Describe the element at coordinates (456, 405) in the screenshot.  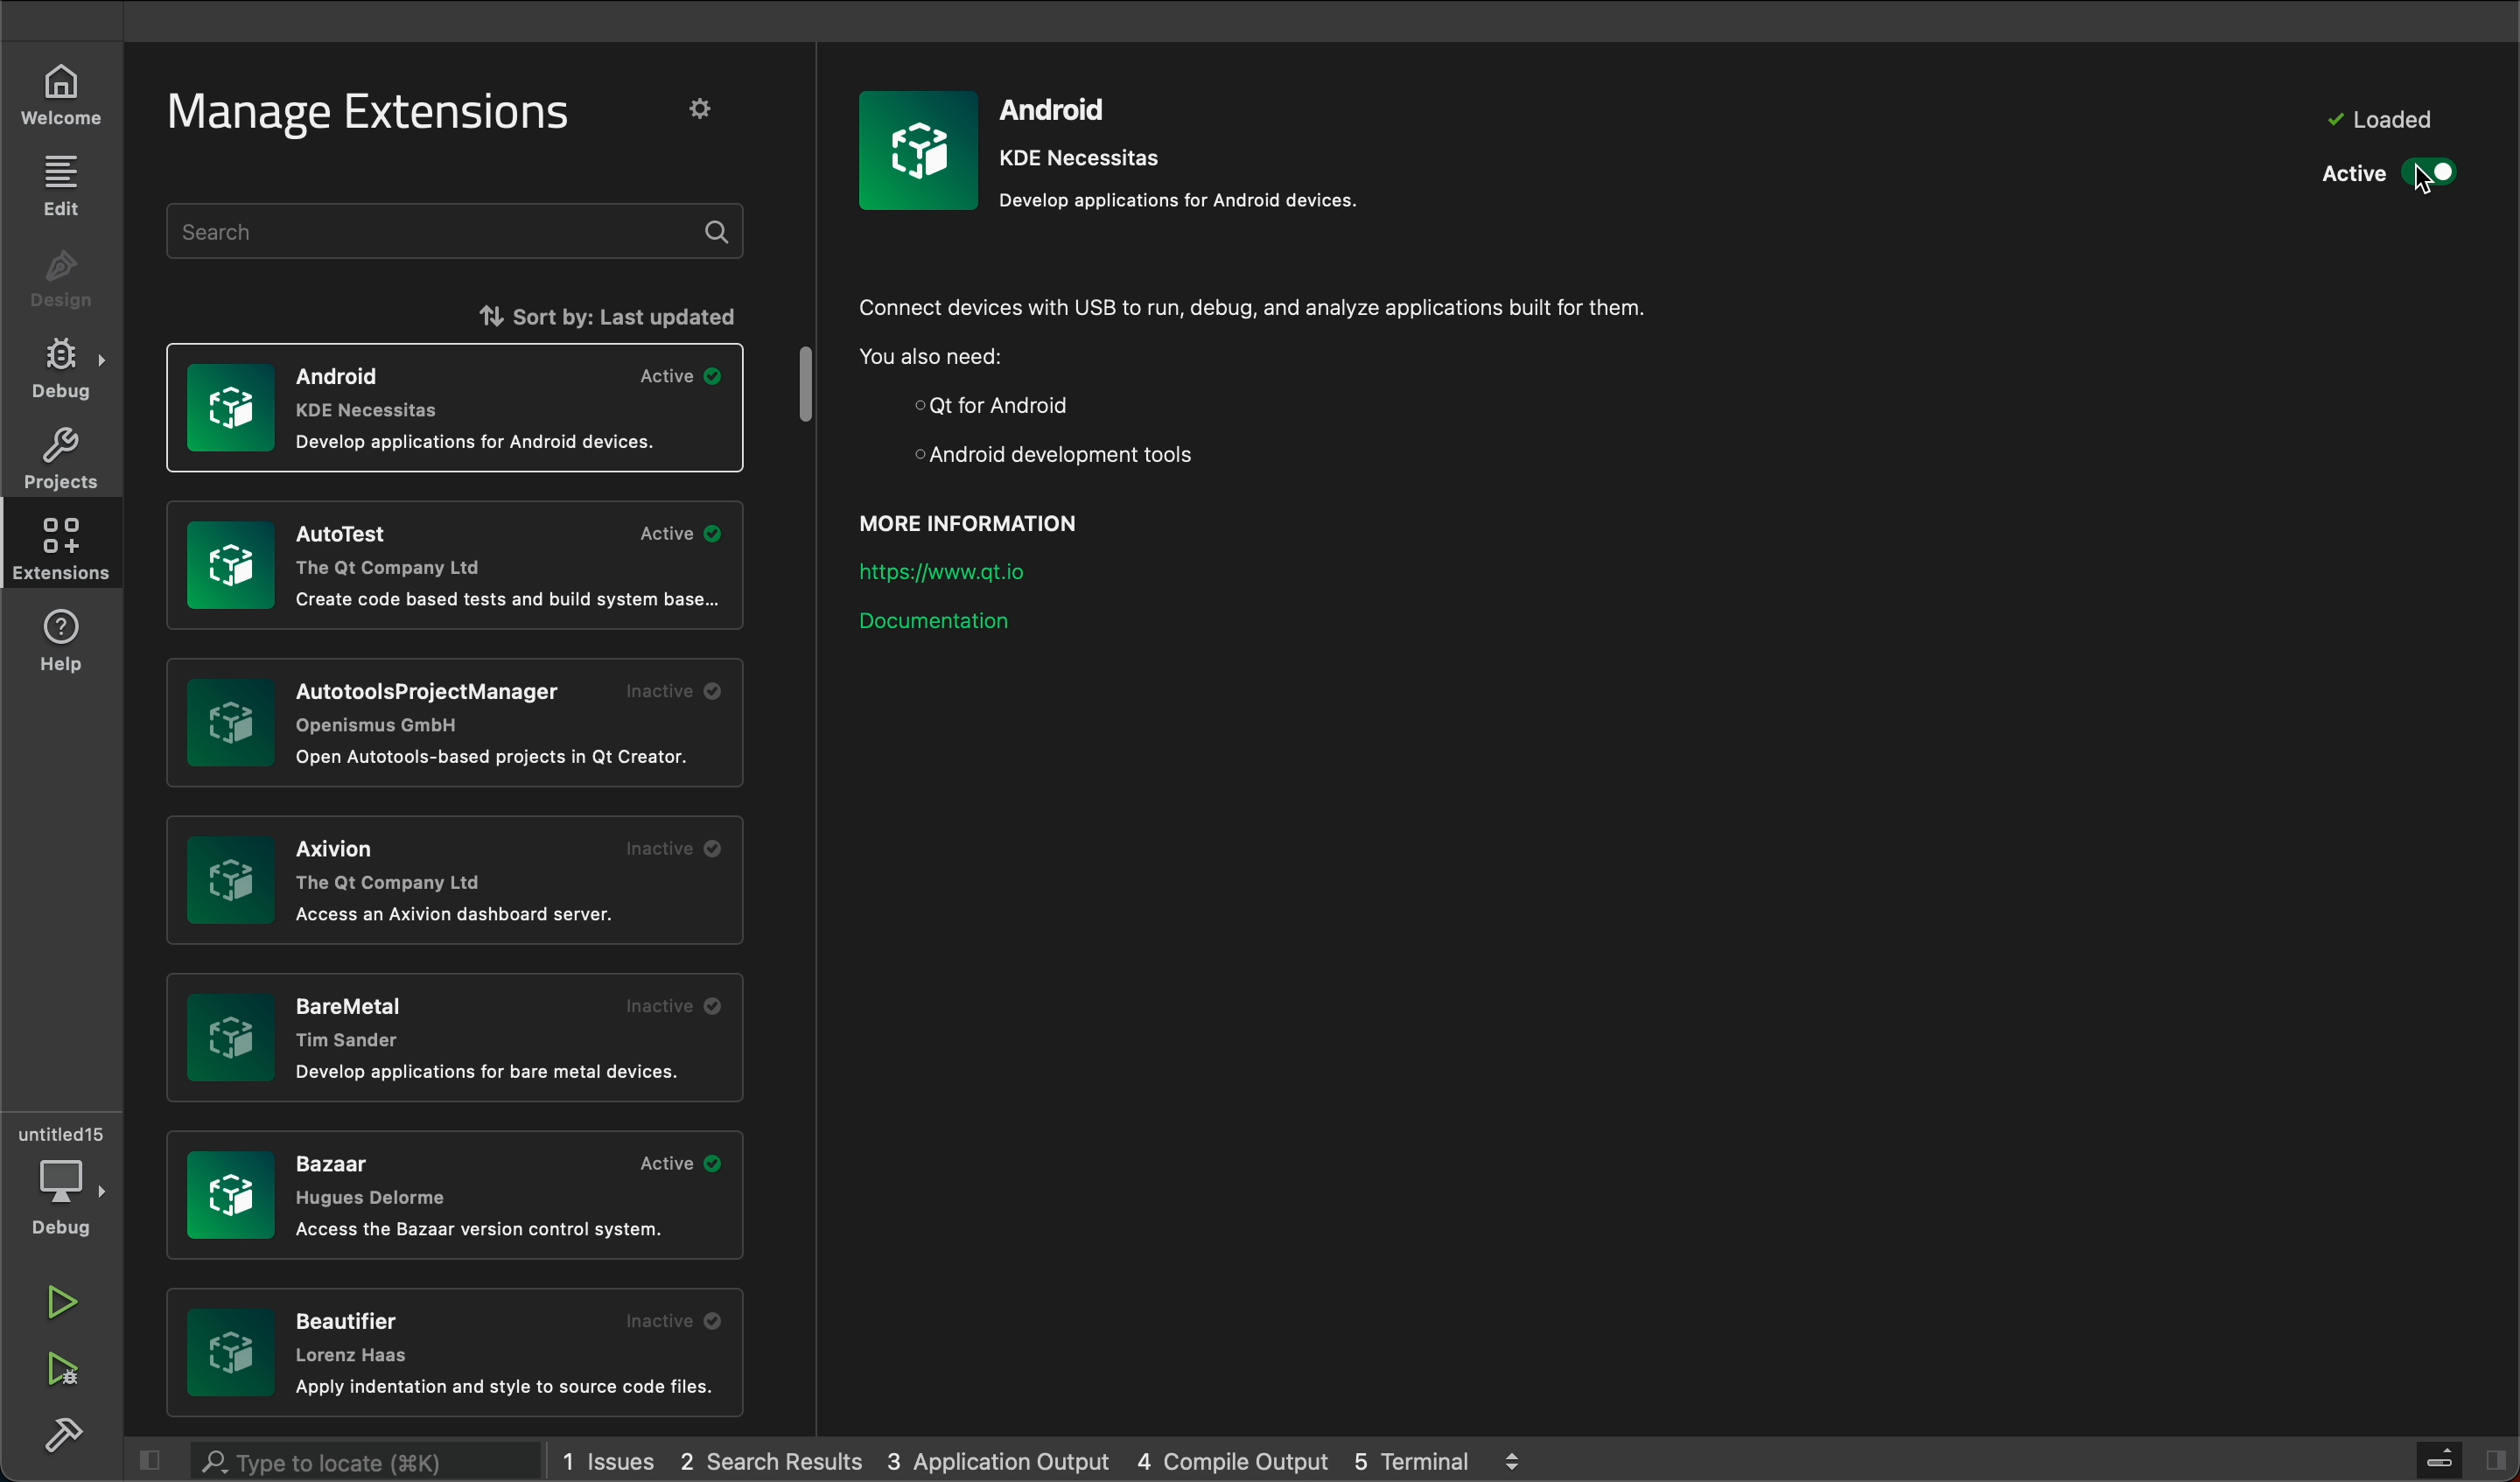
I see `extensions list` at that location.